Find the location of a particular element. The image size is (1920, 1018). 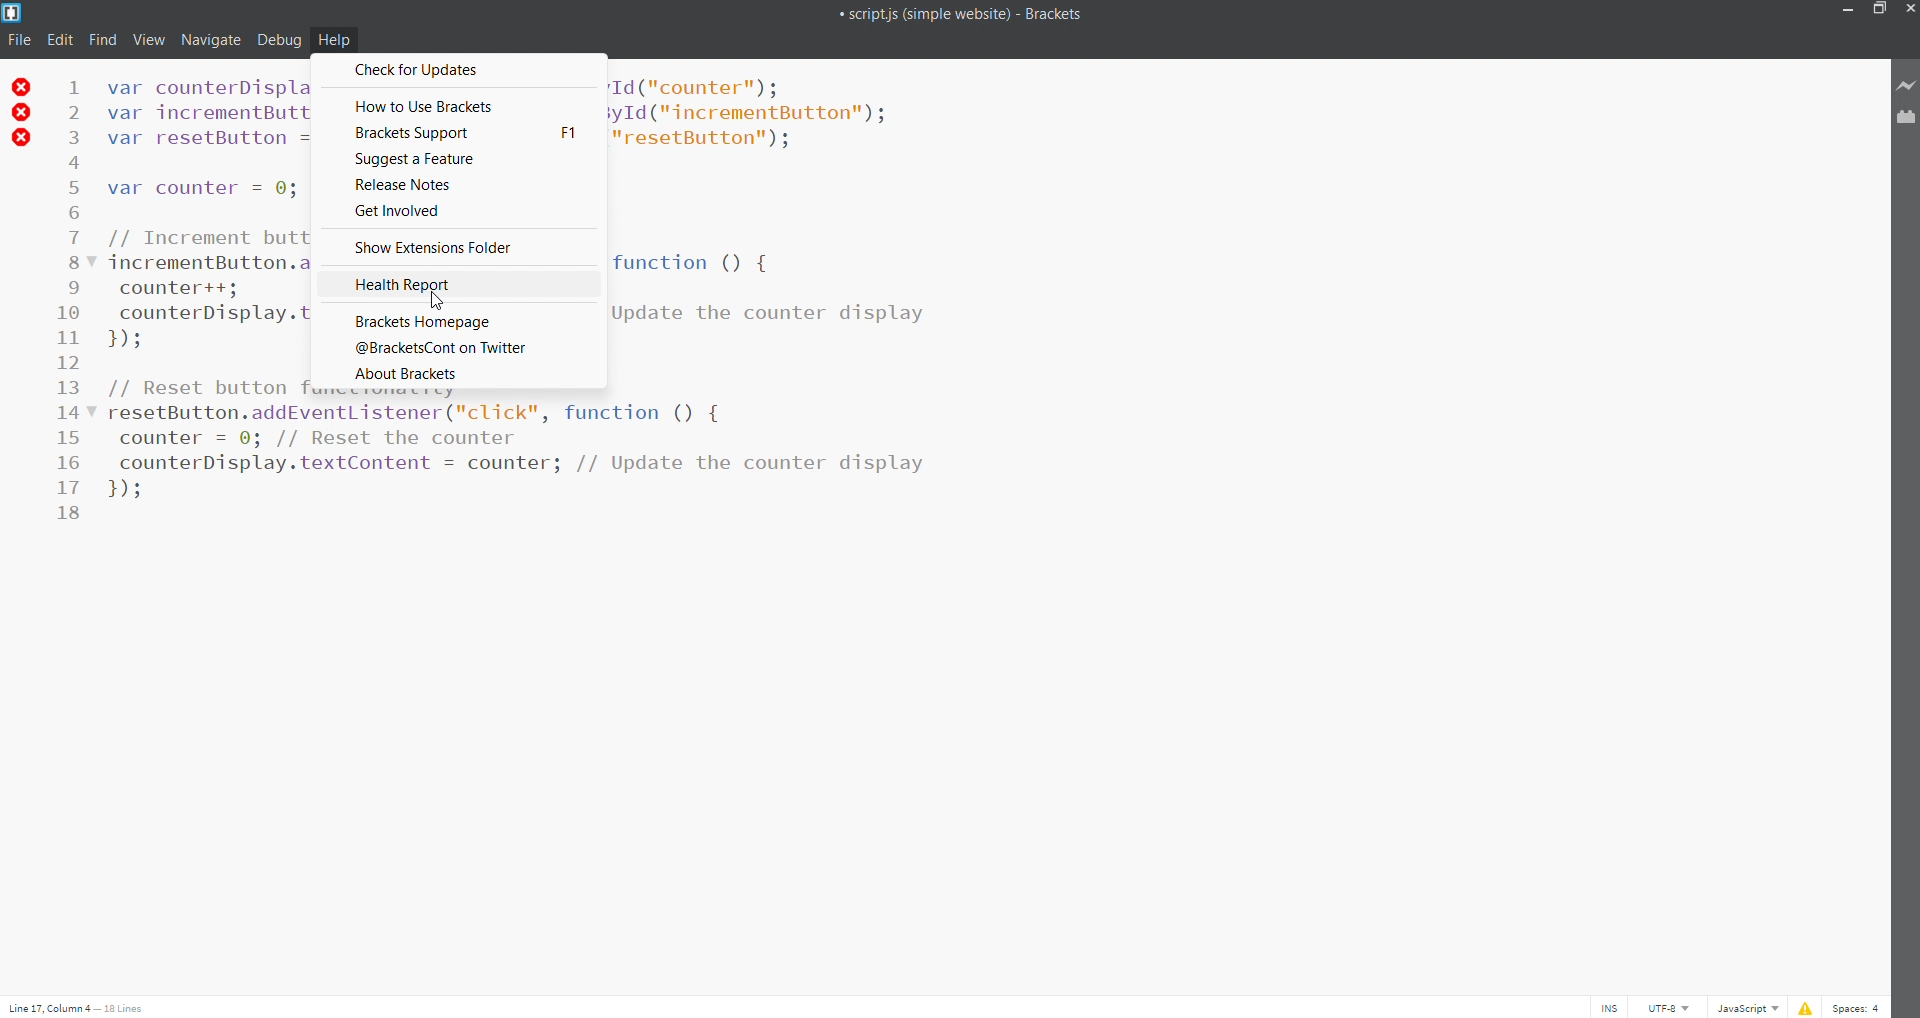

brackets homepage is located at coordinates (459, 318).